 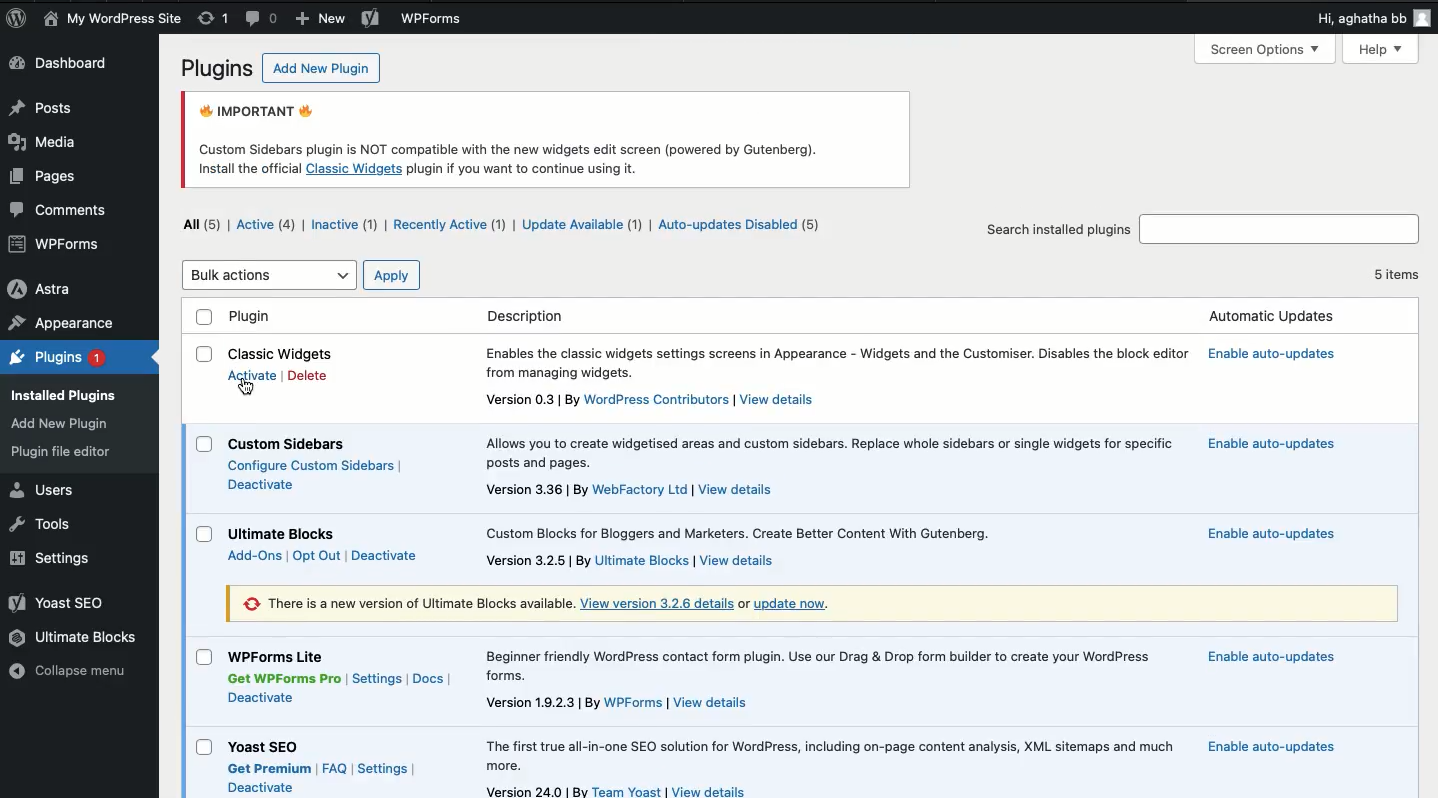 I want to click on Hi user, so click(x=1372, y=20).